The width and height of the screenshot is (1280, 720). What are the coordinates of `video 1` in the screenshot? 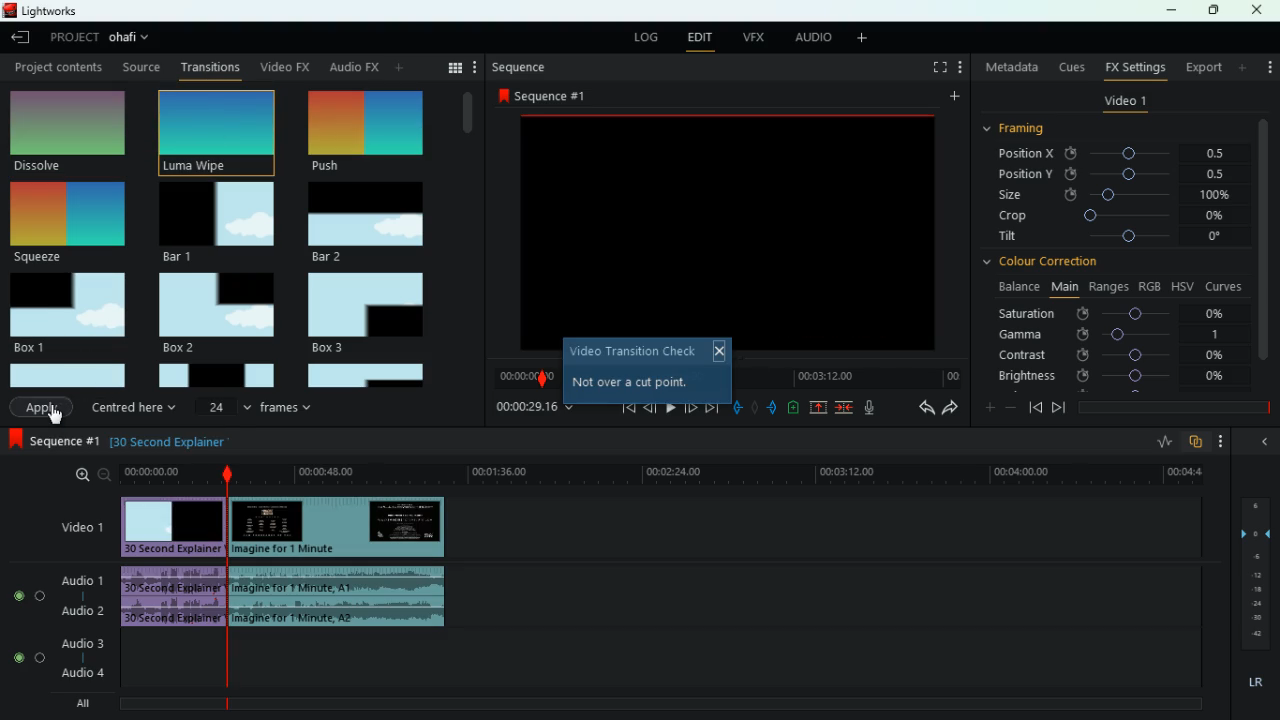 It's located at (73, 528).